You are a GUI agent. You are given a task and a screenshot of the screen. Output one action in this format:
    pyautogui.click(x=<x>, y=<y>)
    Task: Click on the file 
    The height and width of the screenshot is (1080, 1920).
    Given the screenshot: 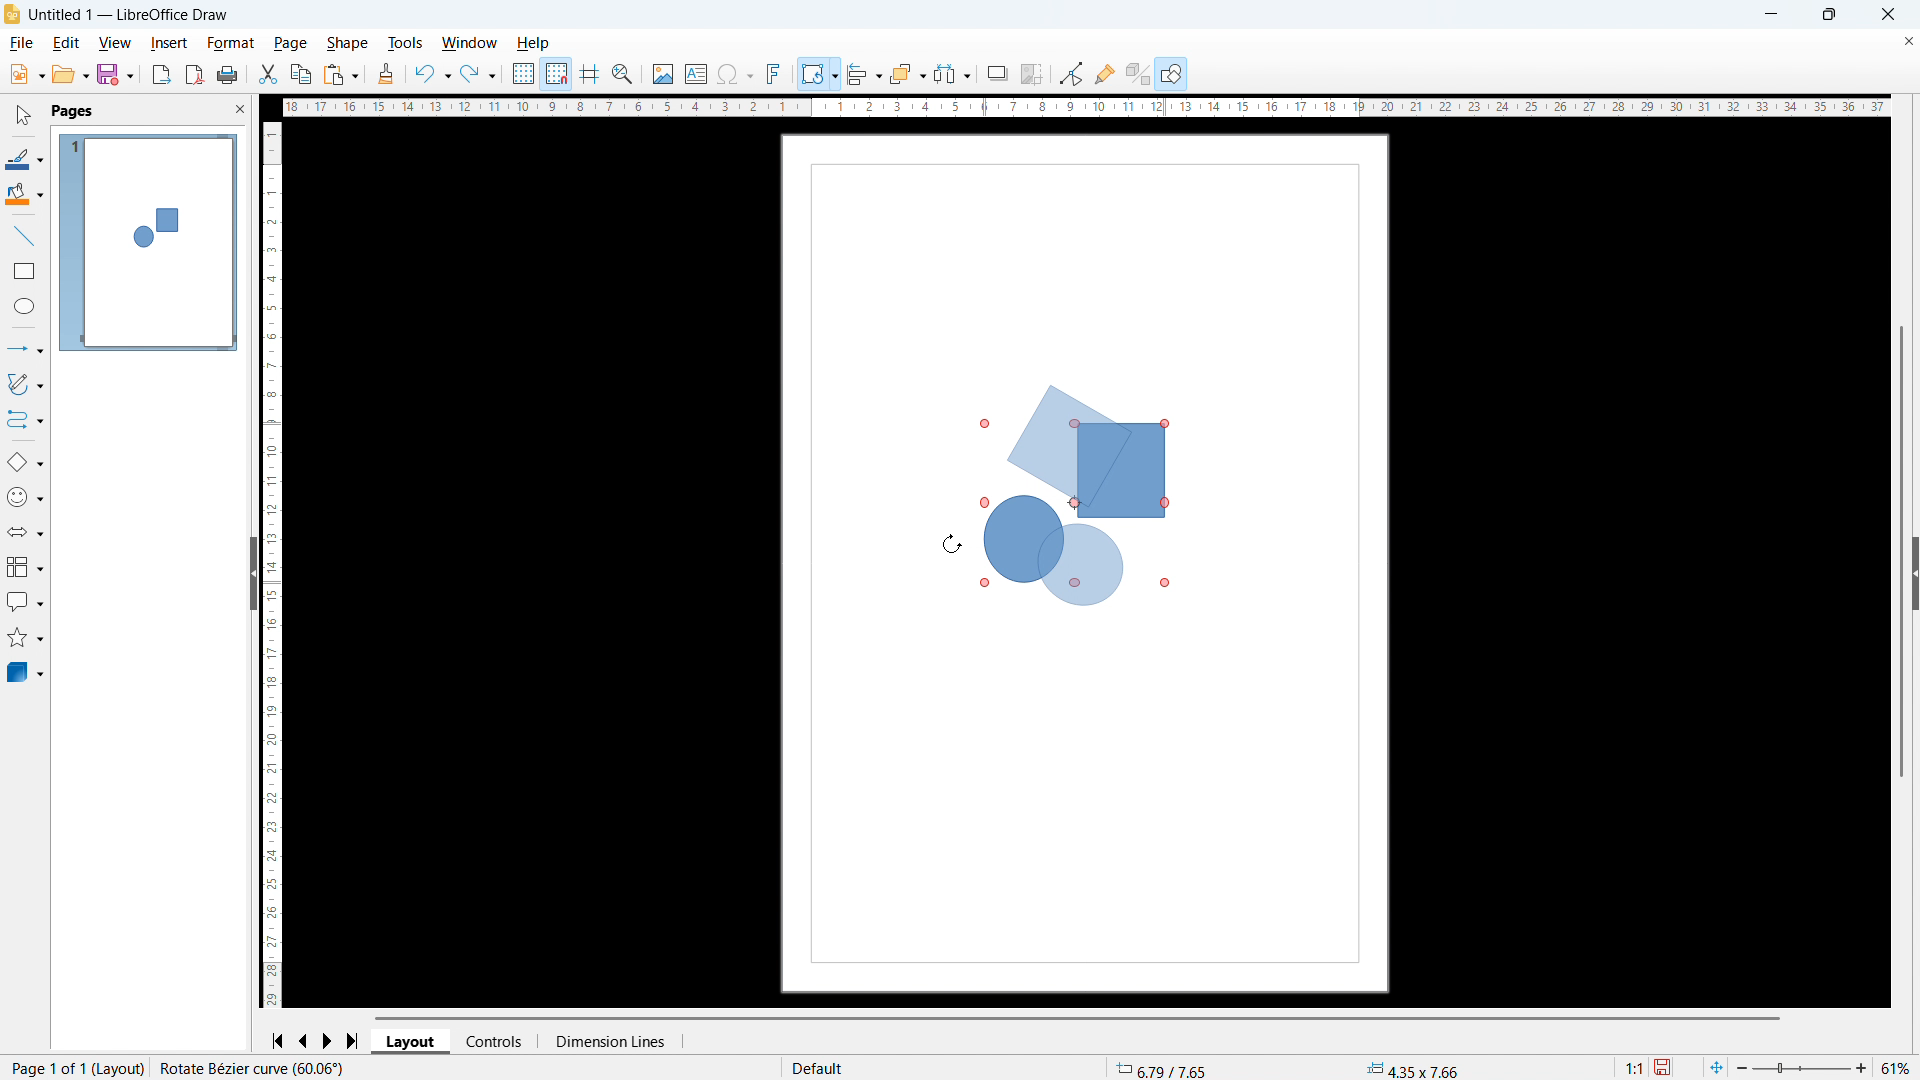 What is the action you would take?
    pyautogui.click(x=22, y=43)
    